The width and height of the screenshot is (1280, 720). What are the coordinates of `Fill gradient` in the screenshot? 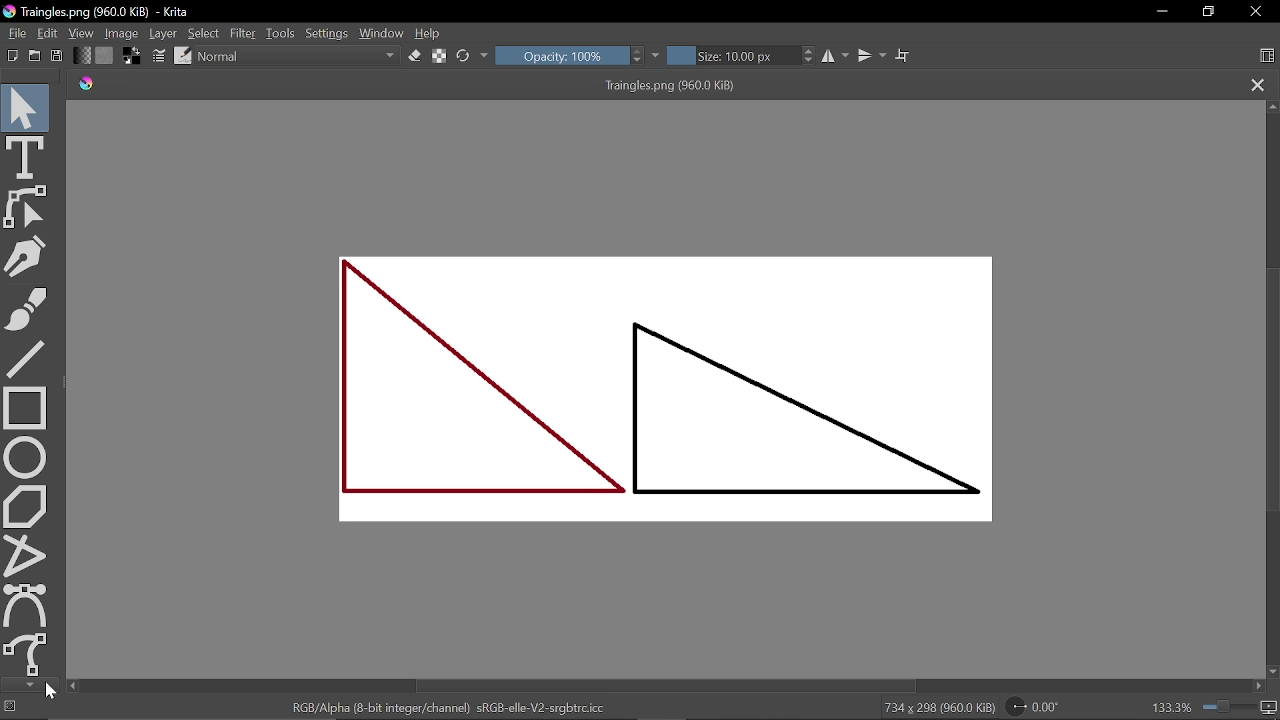 It's located at (83, 55).